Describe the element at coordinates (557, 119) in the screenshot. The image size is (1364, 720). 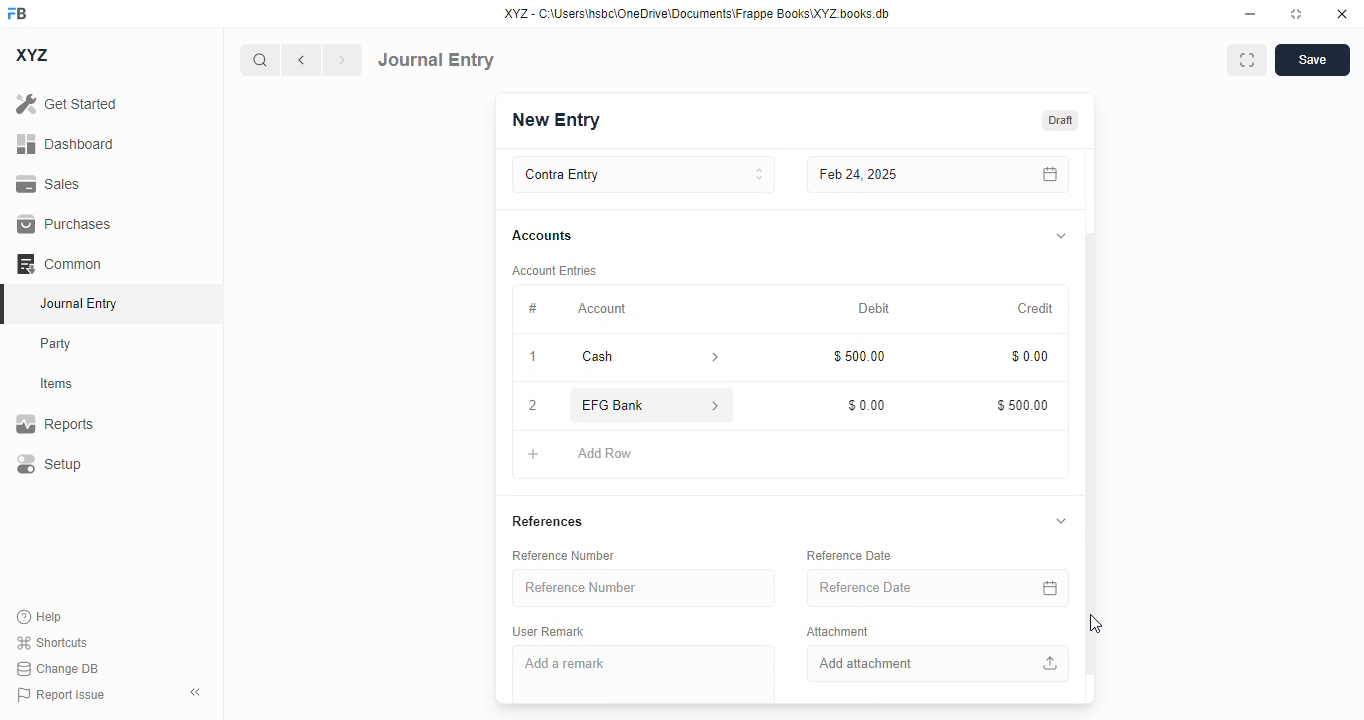
I see `new entry` at that location.